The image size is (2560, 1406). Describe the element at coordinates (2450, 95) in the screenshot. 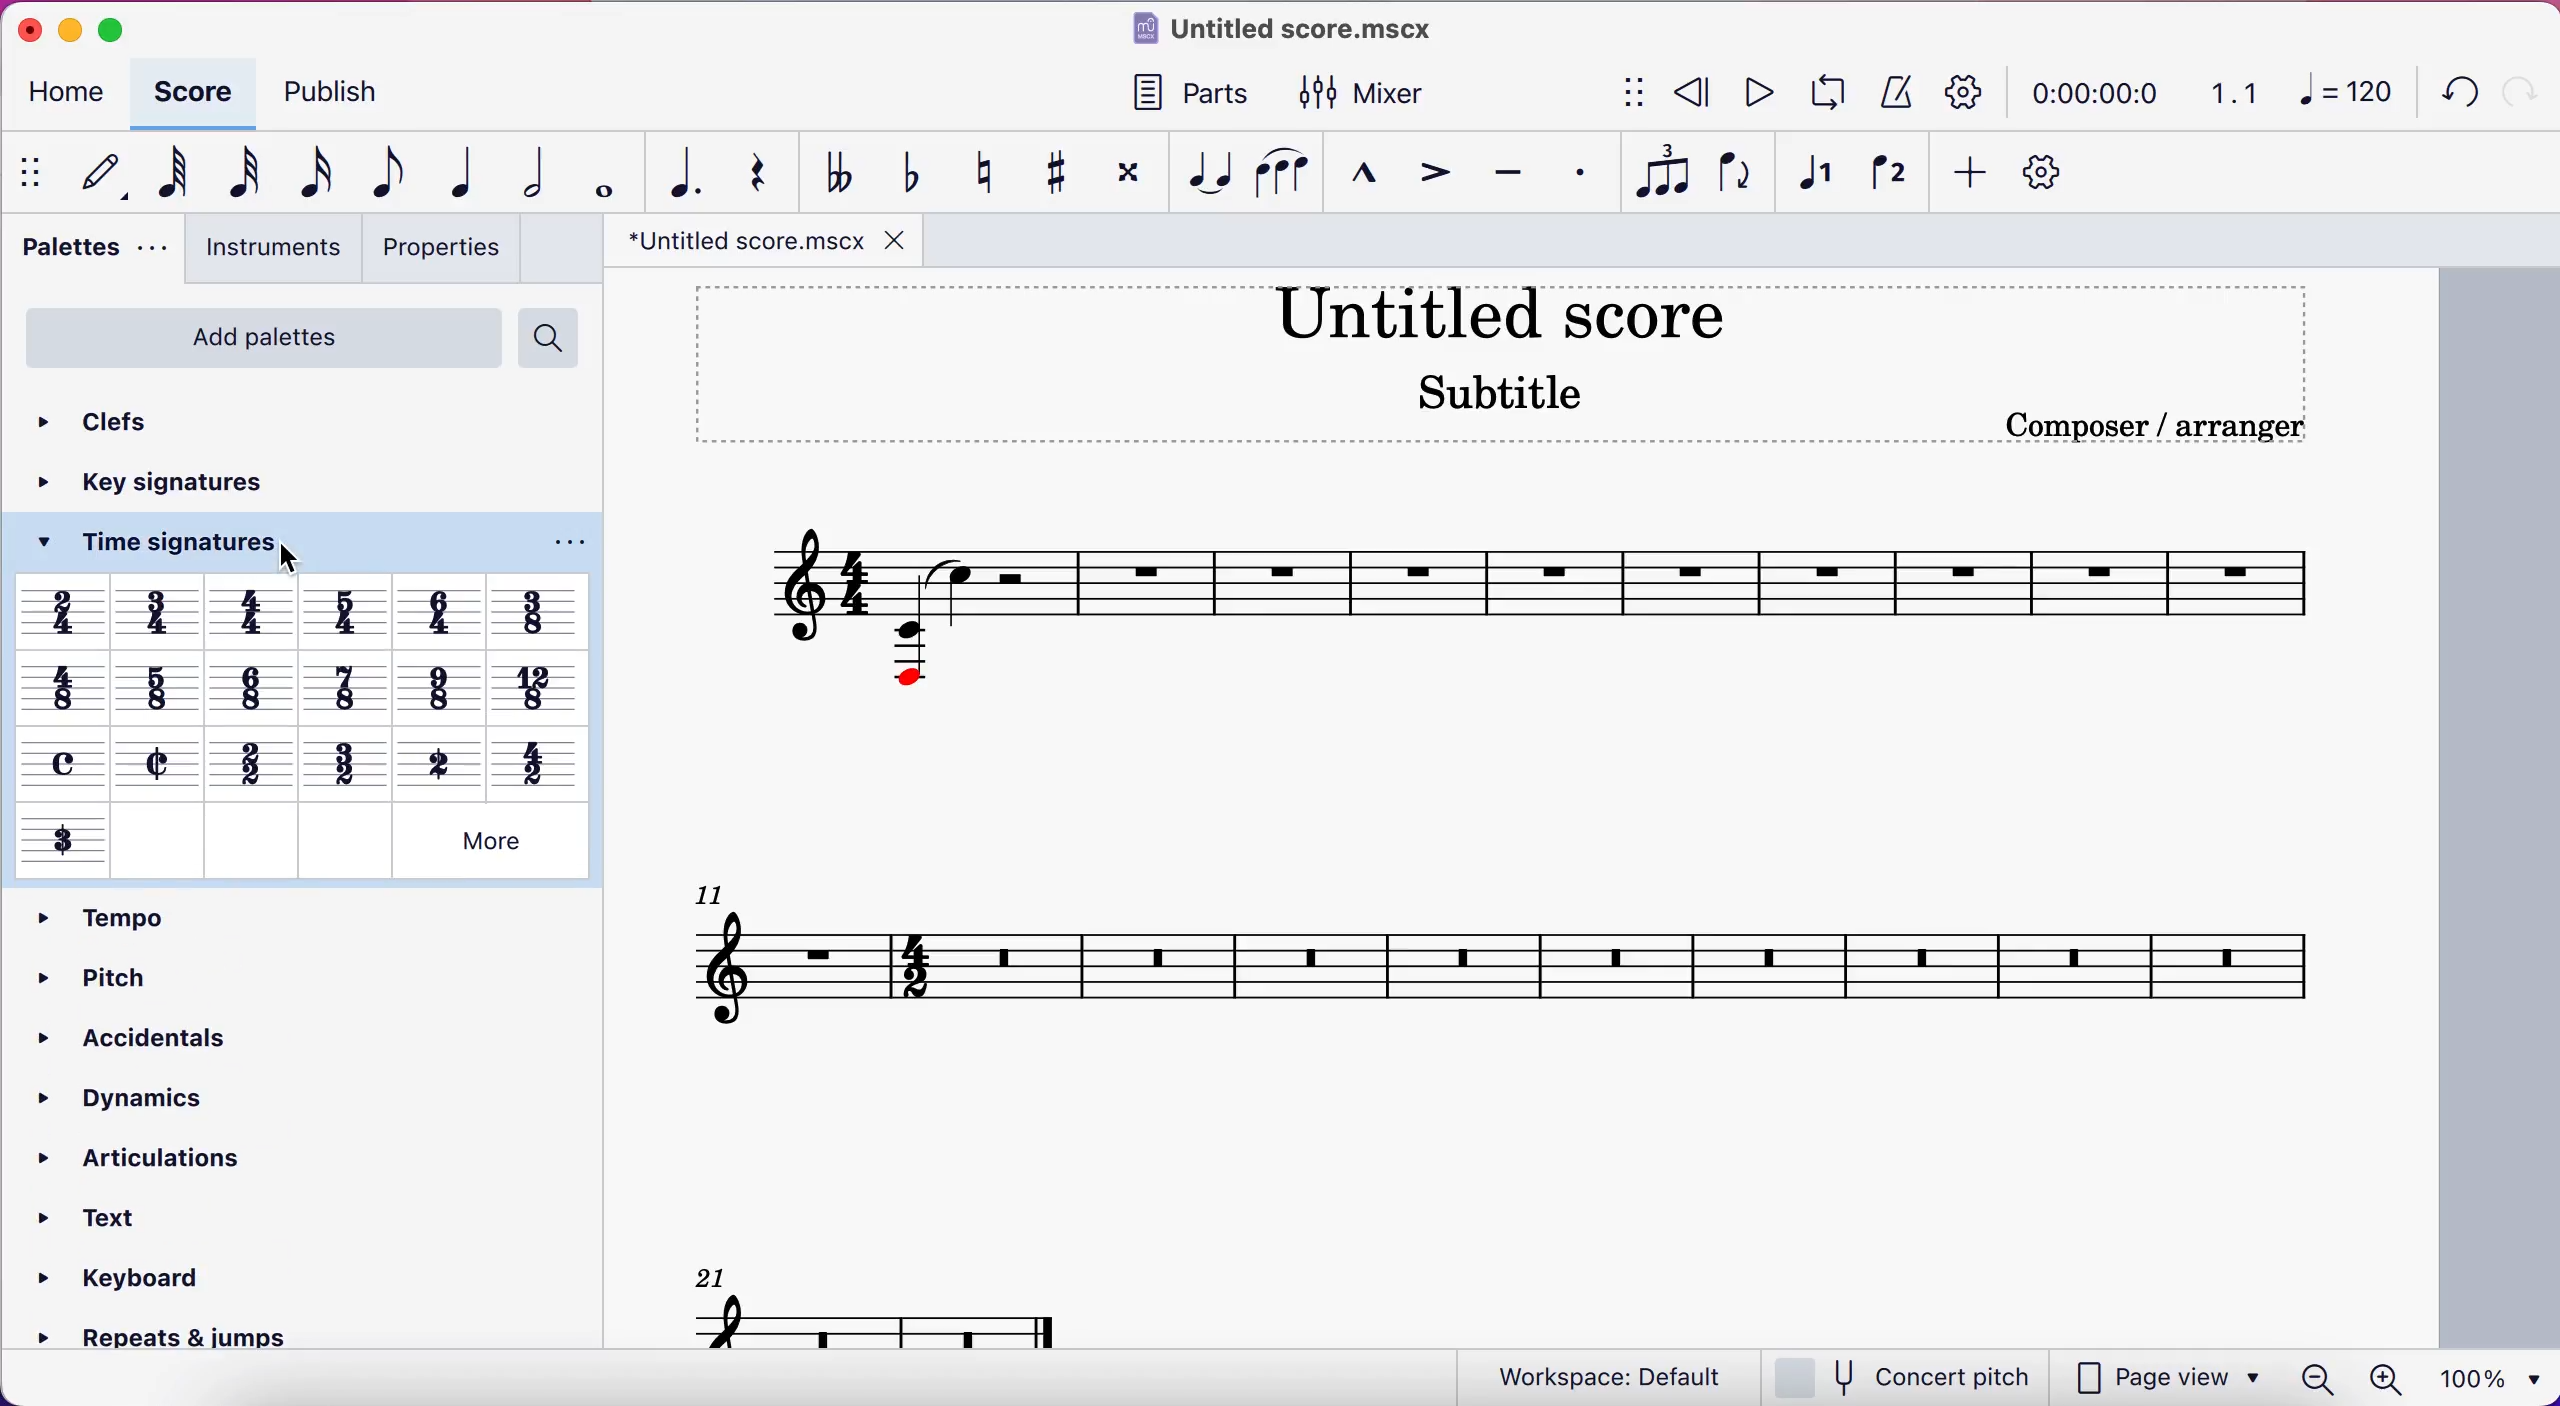

I see `undo` at that location.